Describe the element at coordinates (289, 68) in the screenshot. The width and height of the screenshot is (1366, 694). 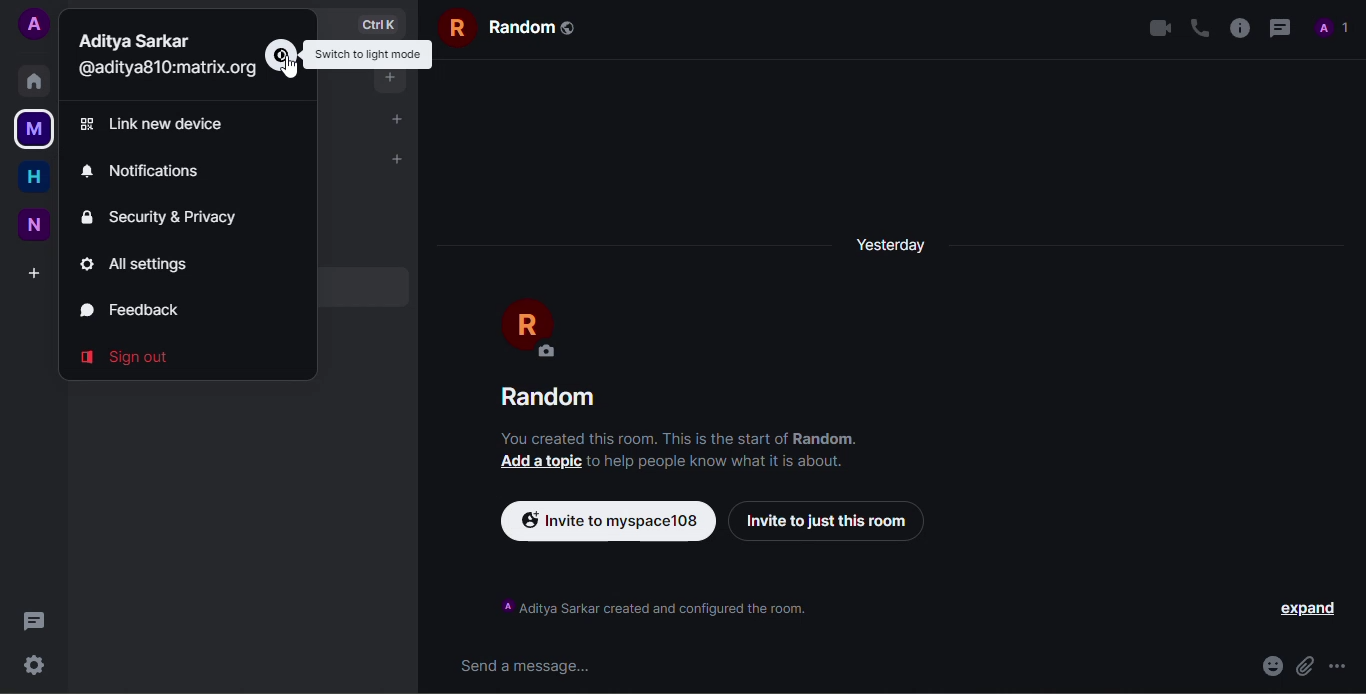
I see `Cursor` at that location.